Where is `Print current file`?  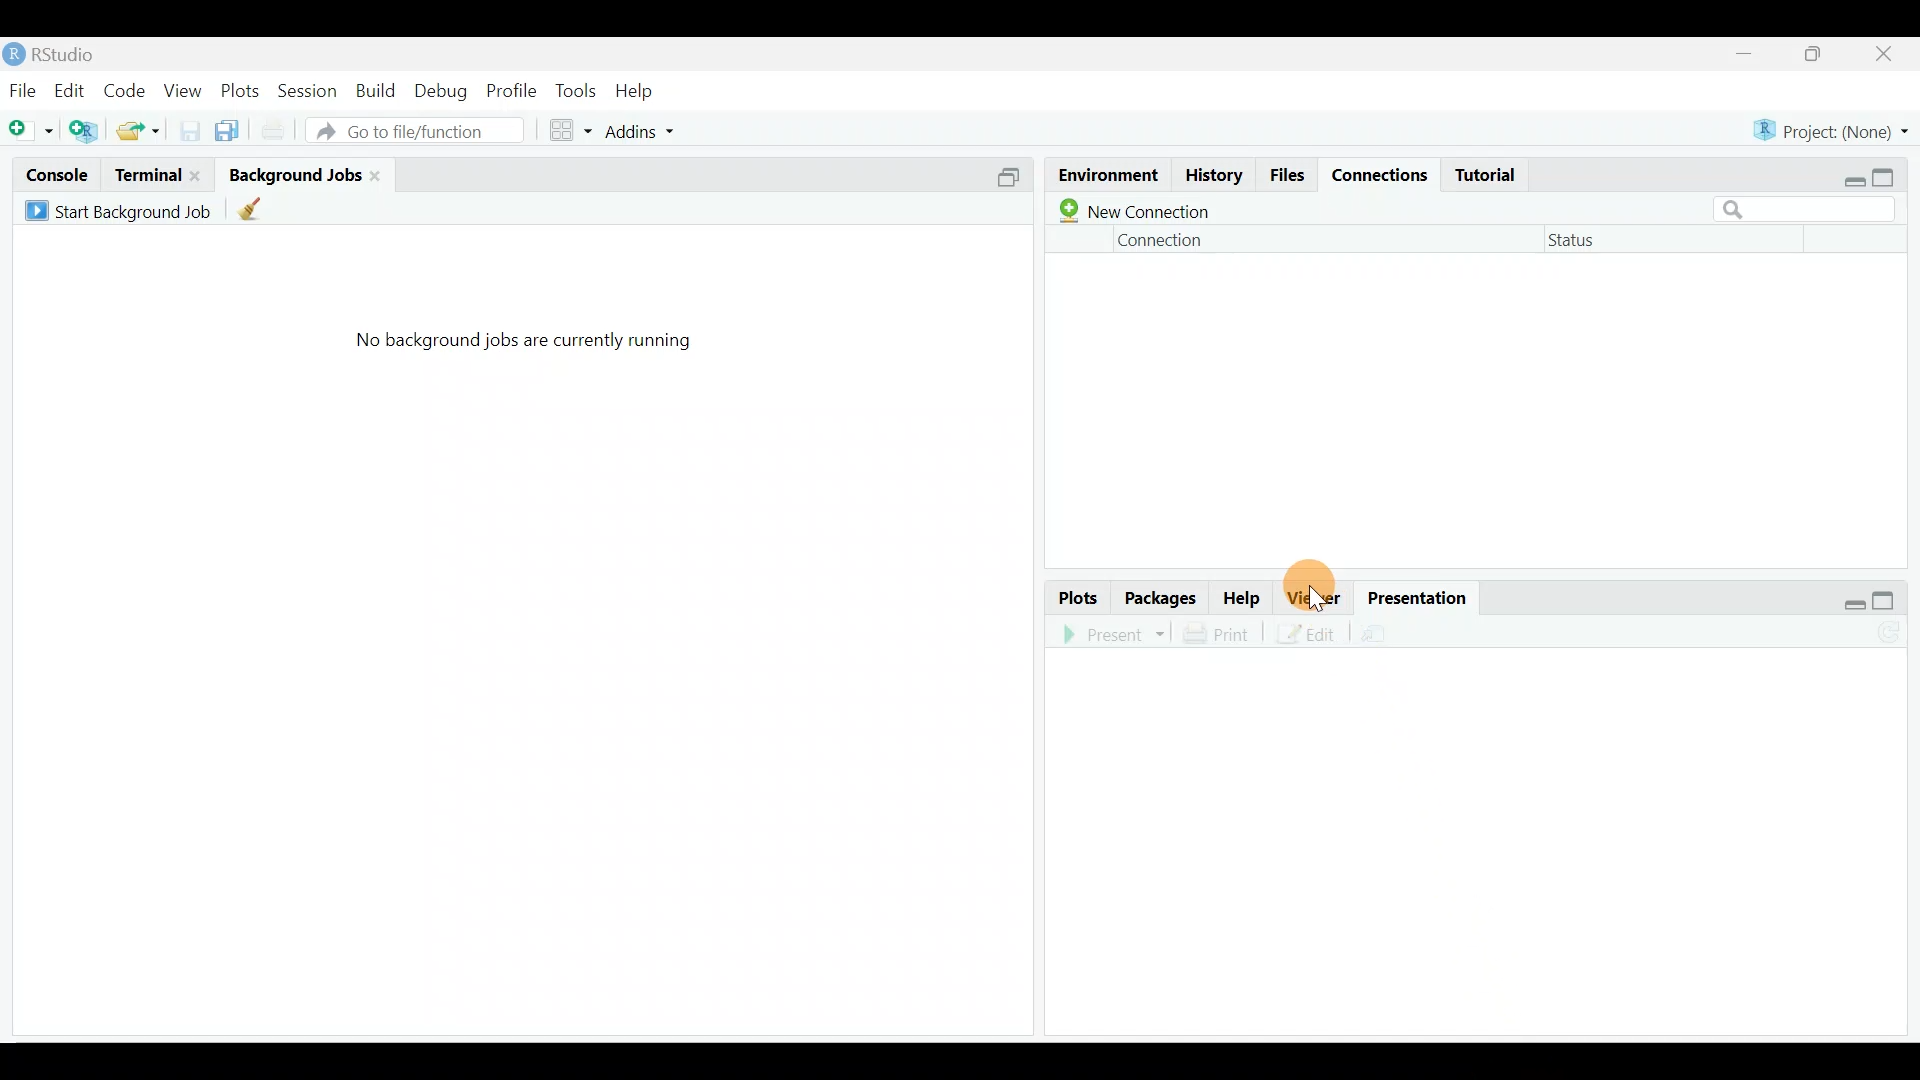
Print current file is located at coordinates (270, 127).